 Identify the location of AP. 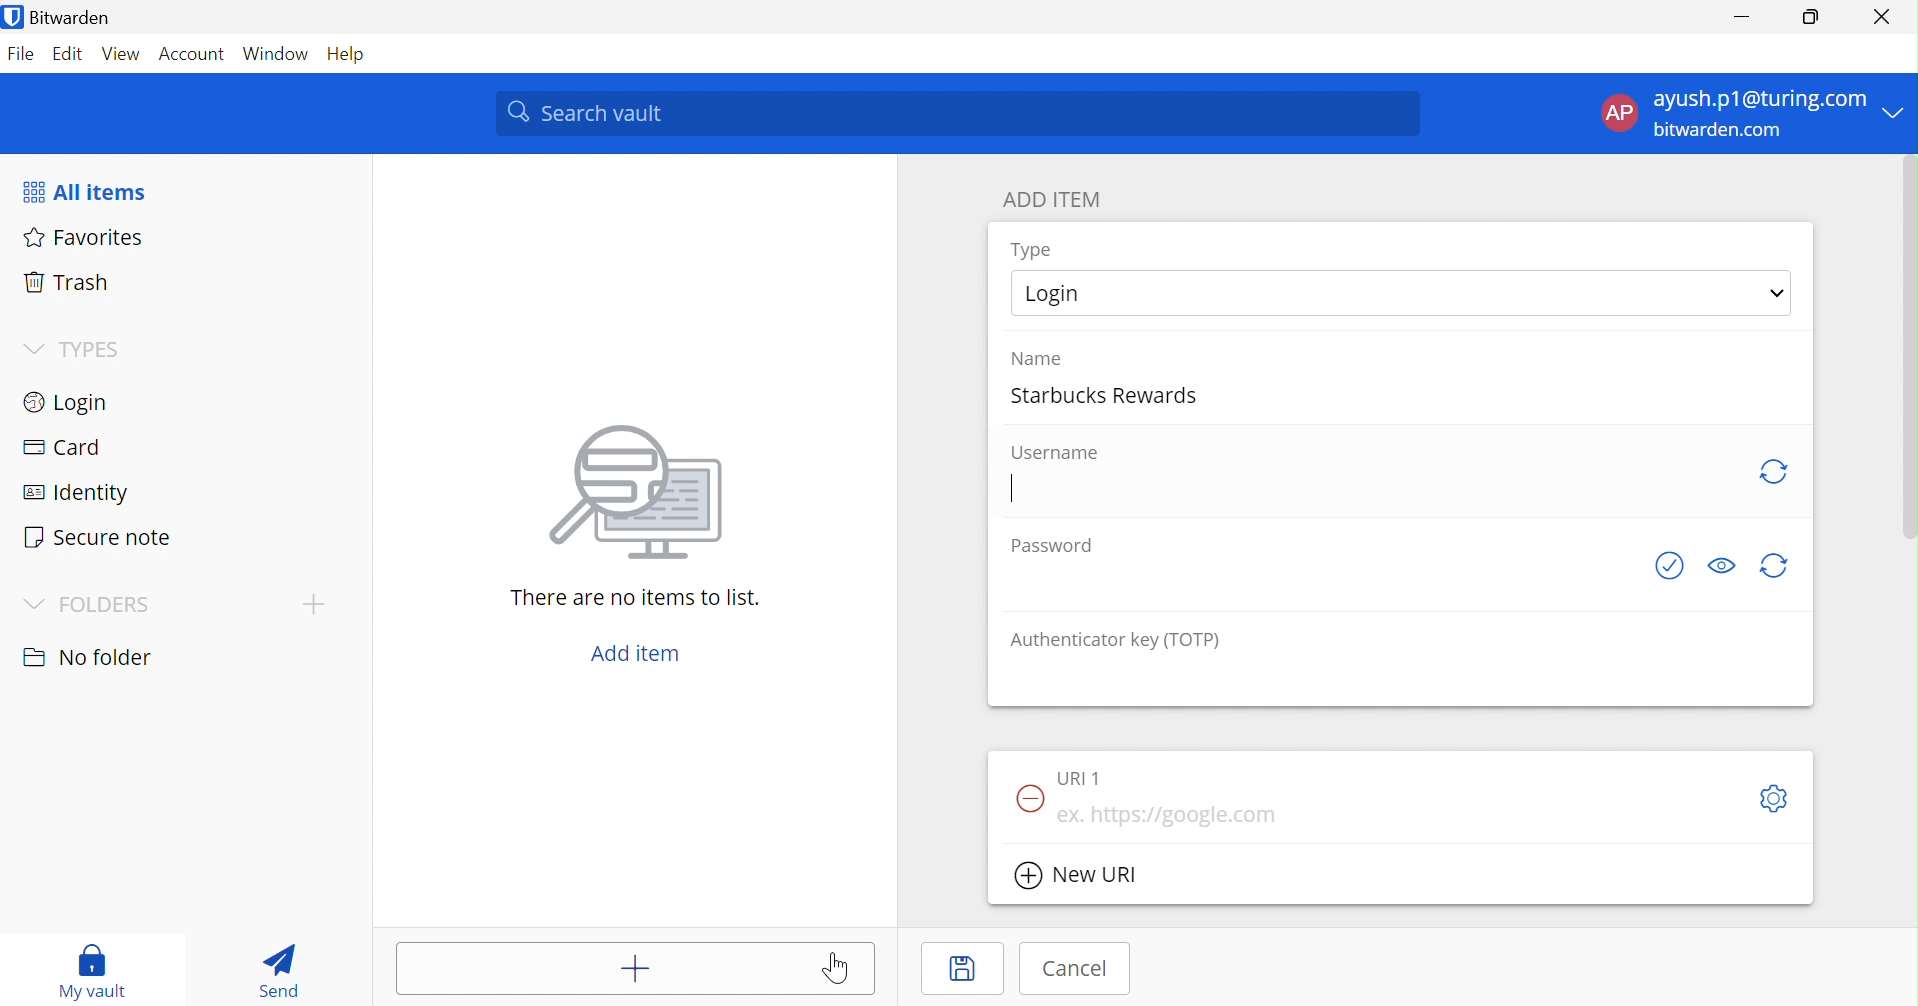
(1619, 116).